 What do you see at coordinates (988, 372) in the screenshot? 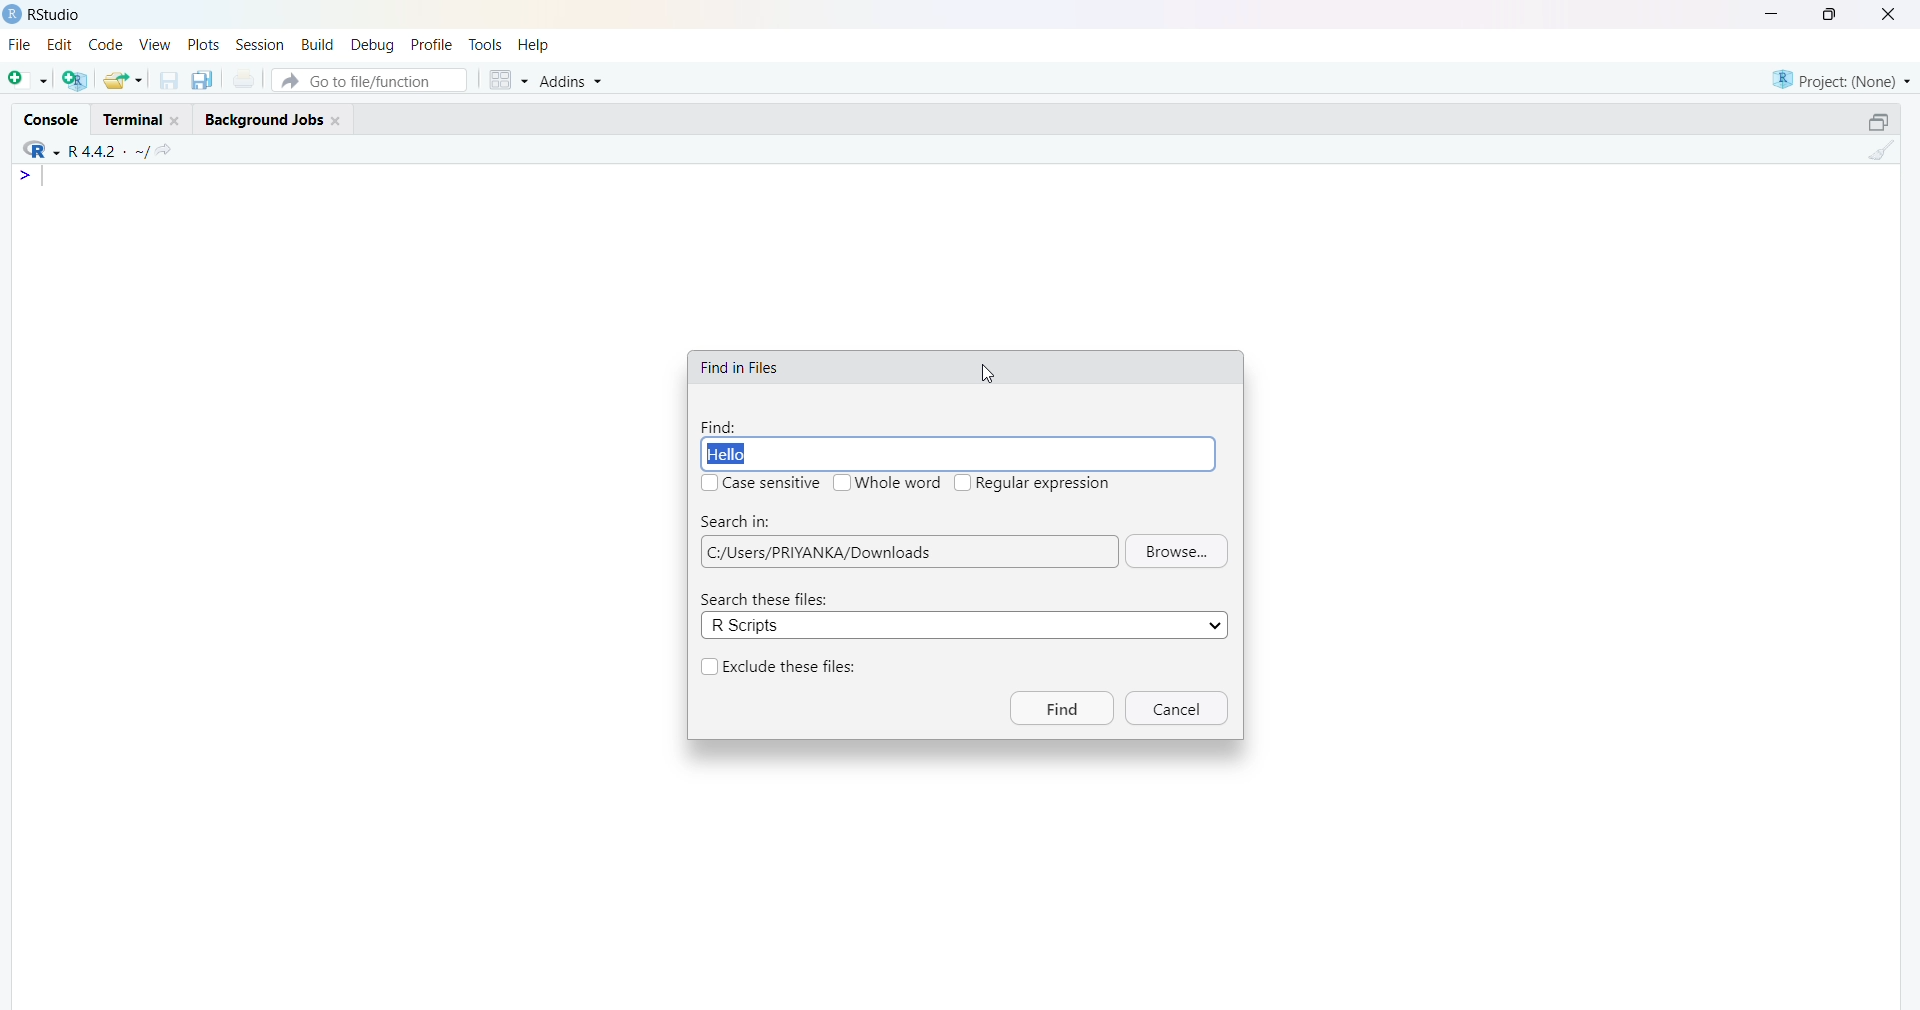
I see `cursor` at bounding box center [988, 372].